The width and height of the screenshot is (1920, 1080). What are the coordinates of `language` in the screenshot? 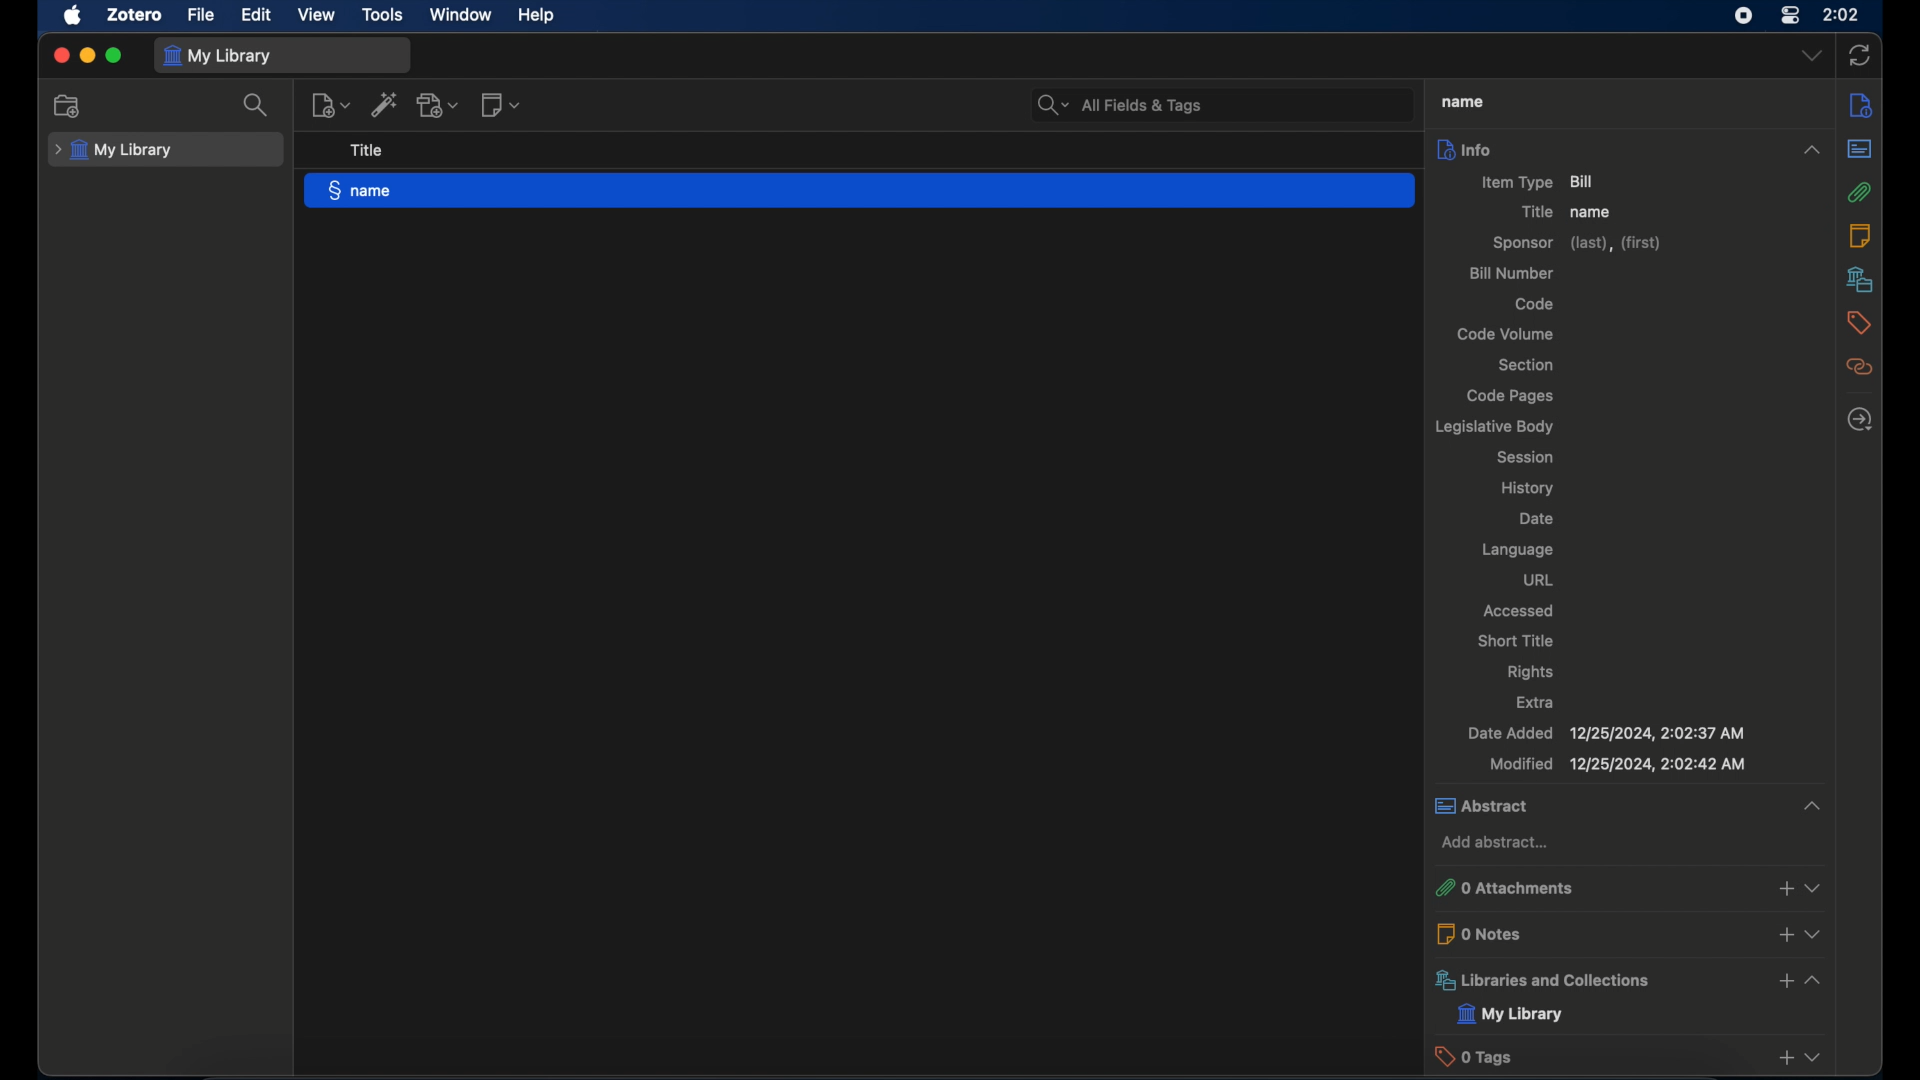 It's located at (1517, 551).